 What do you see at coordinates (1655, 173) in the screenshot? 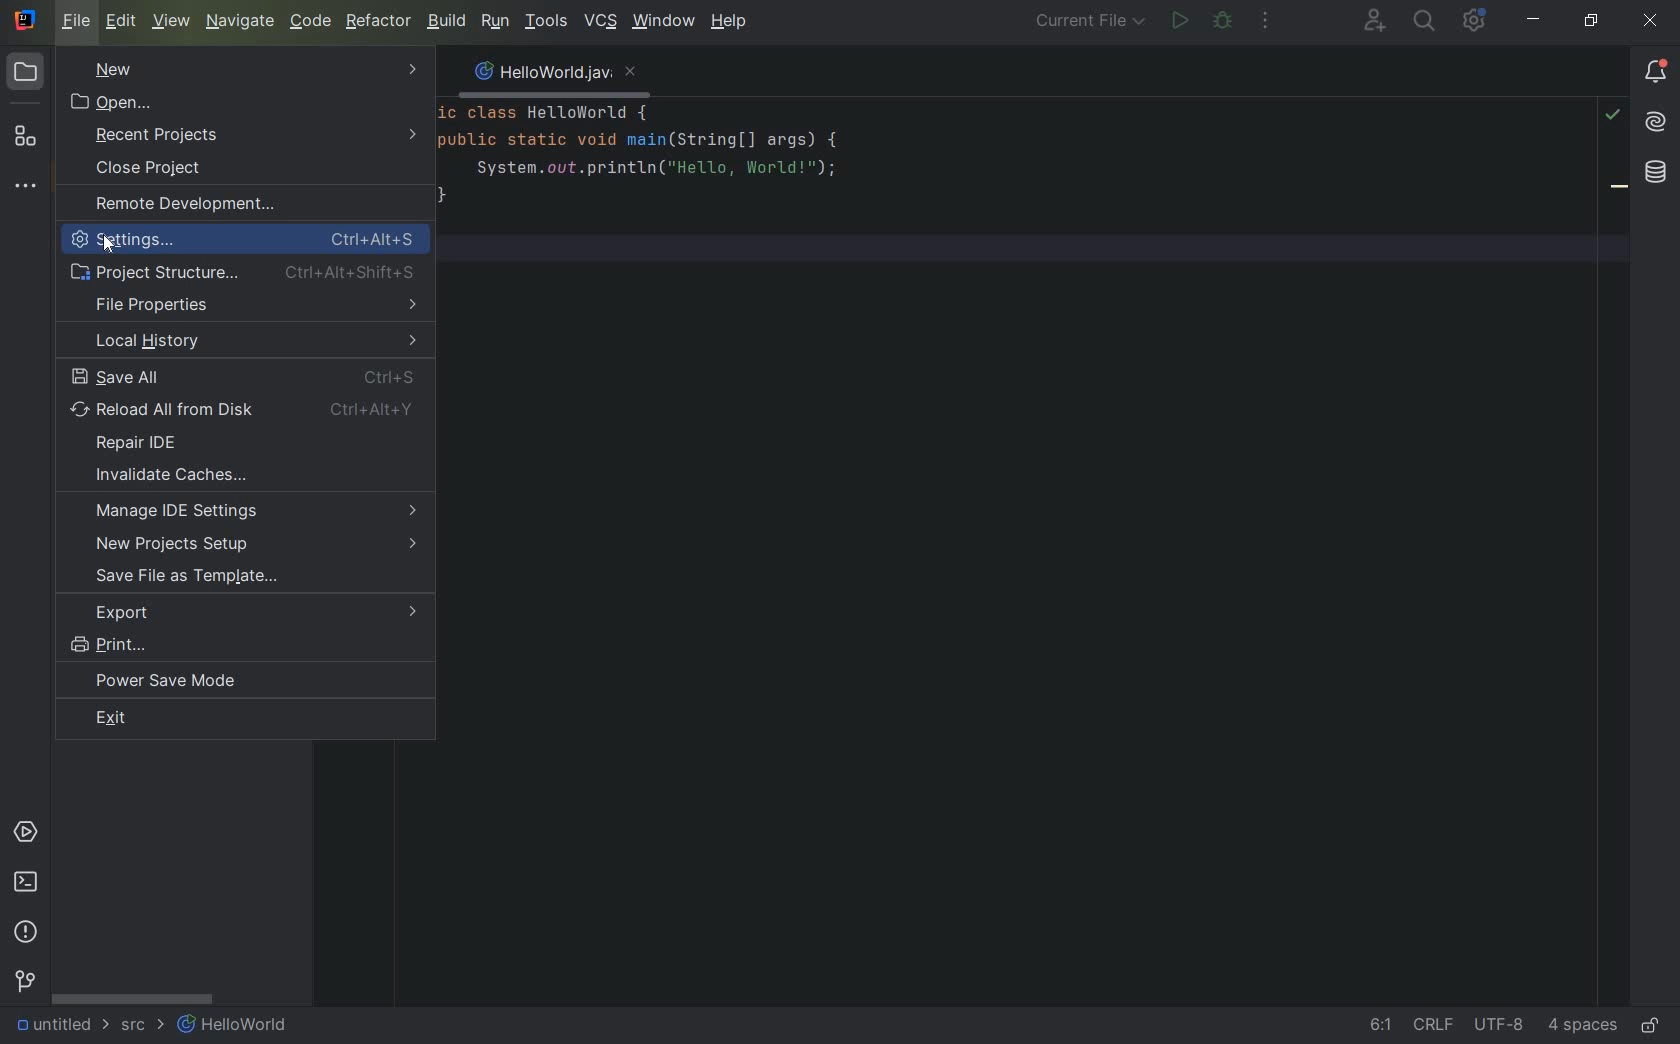
I see `database` at bounding box center [1655, 173].